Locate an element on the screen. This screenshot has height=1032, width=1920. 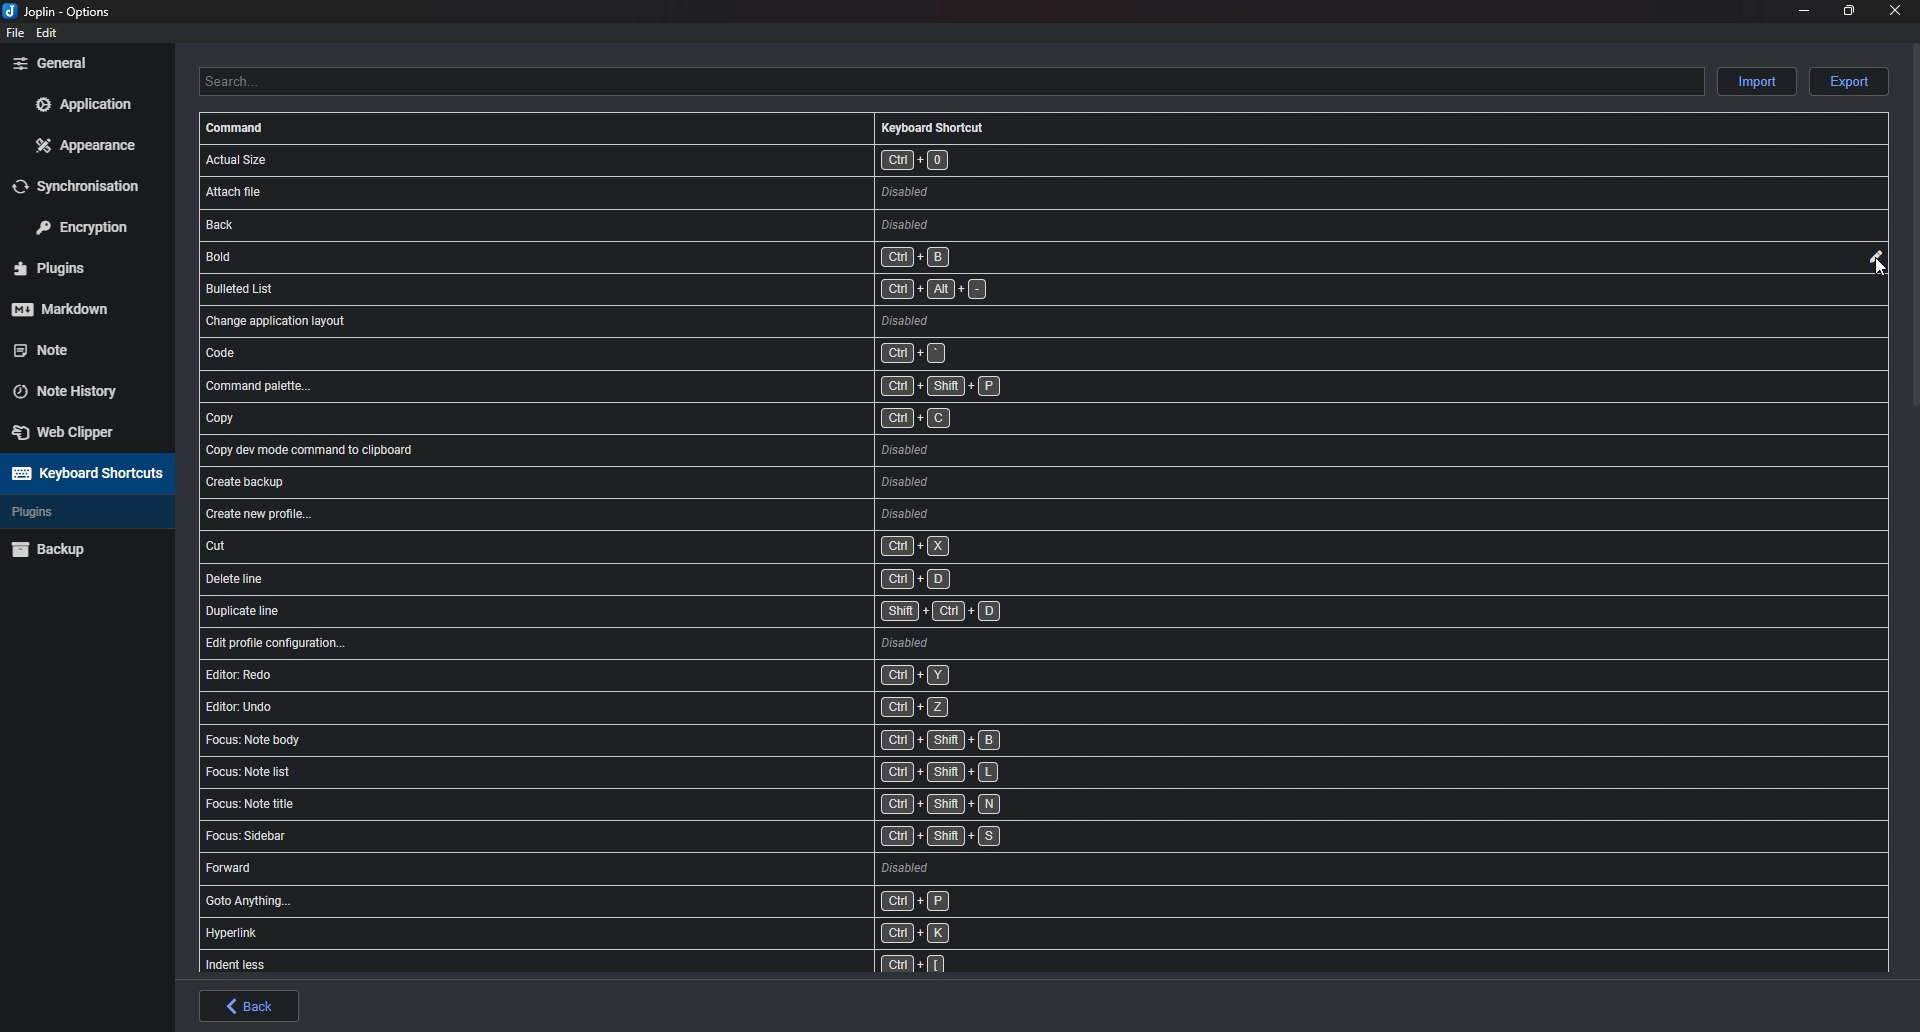
edit is located at coordinates (1873, 257).